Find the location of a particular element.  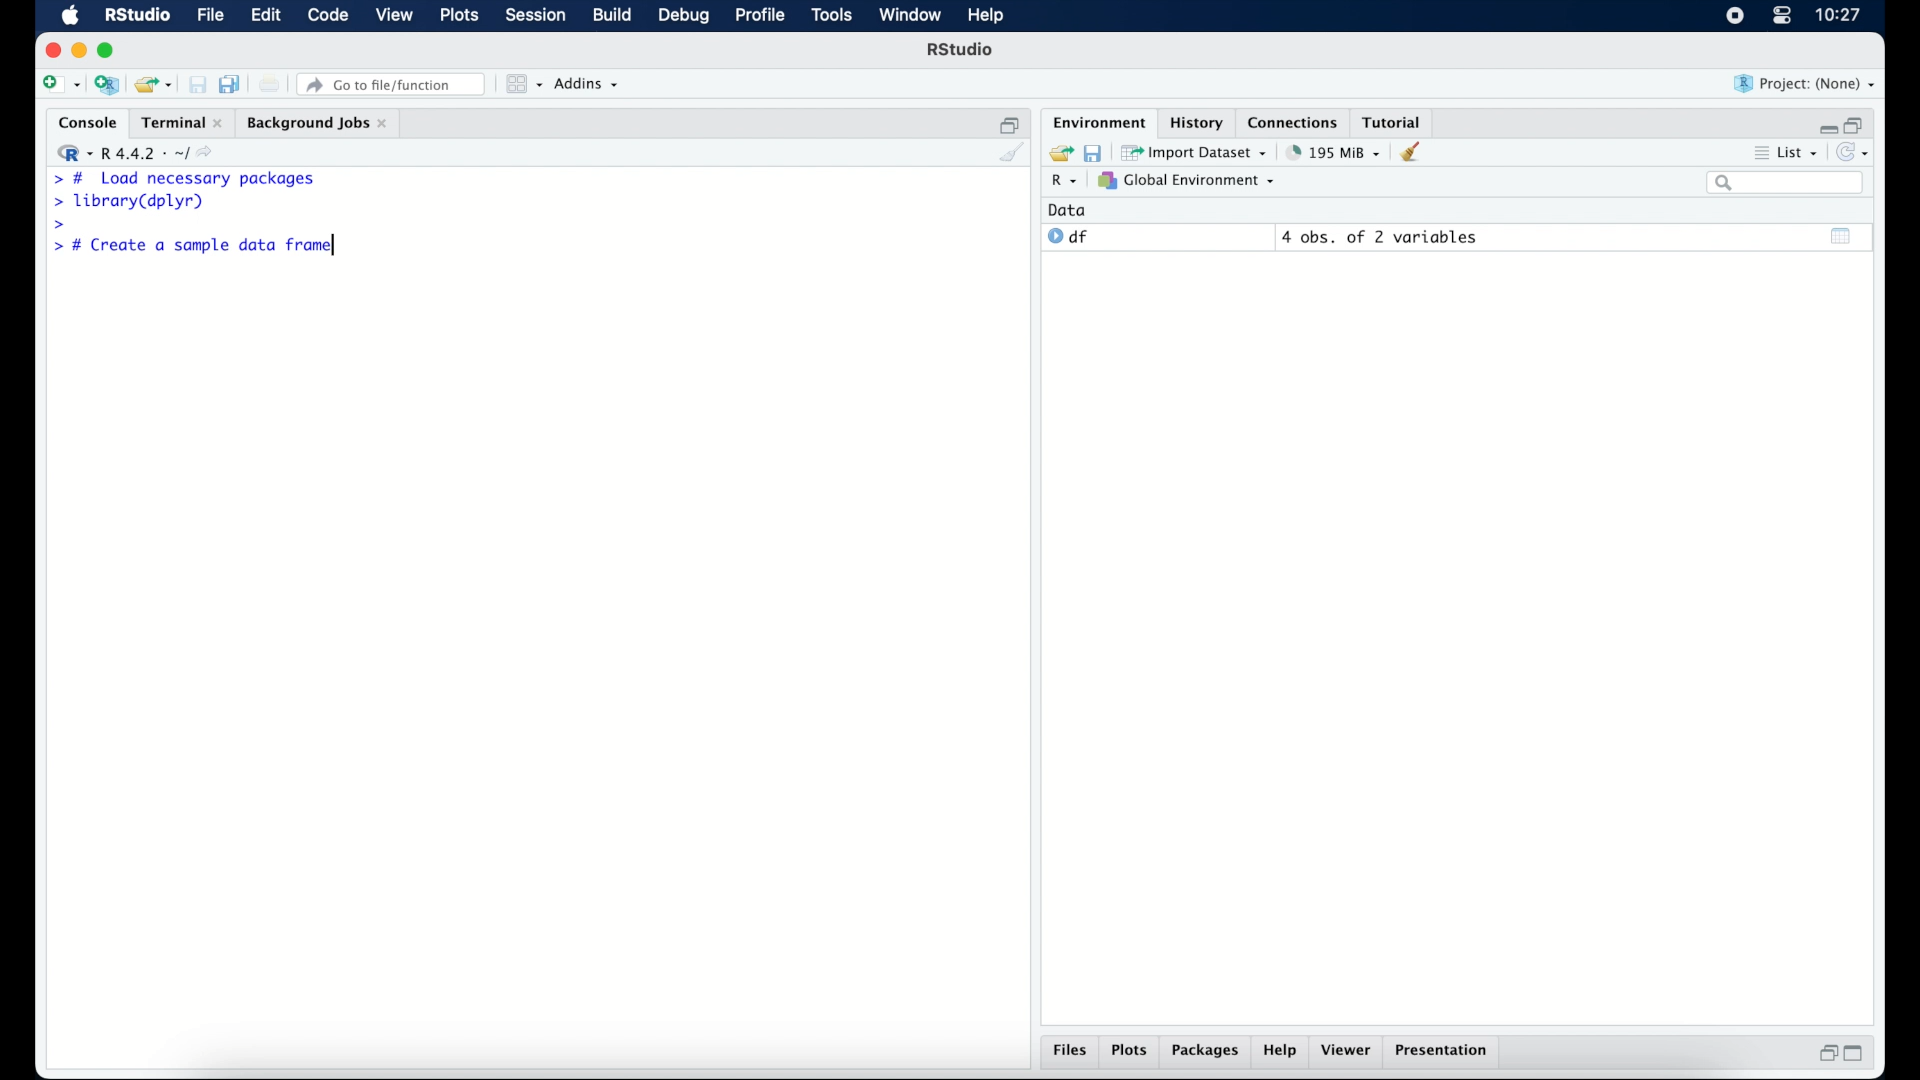

addins is located at coordinates (587, 85).